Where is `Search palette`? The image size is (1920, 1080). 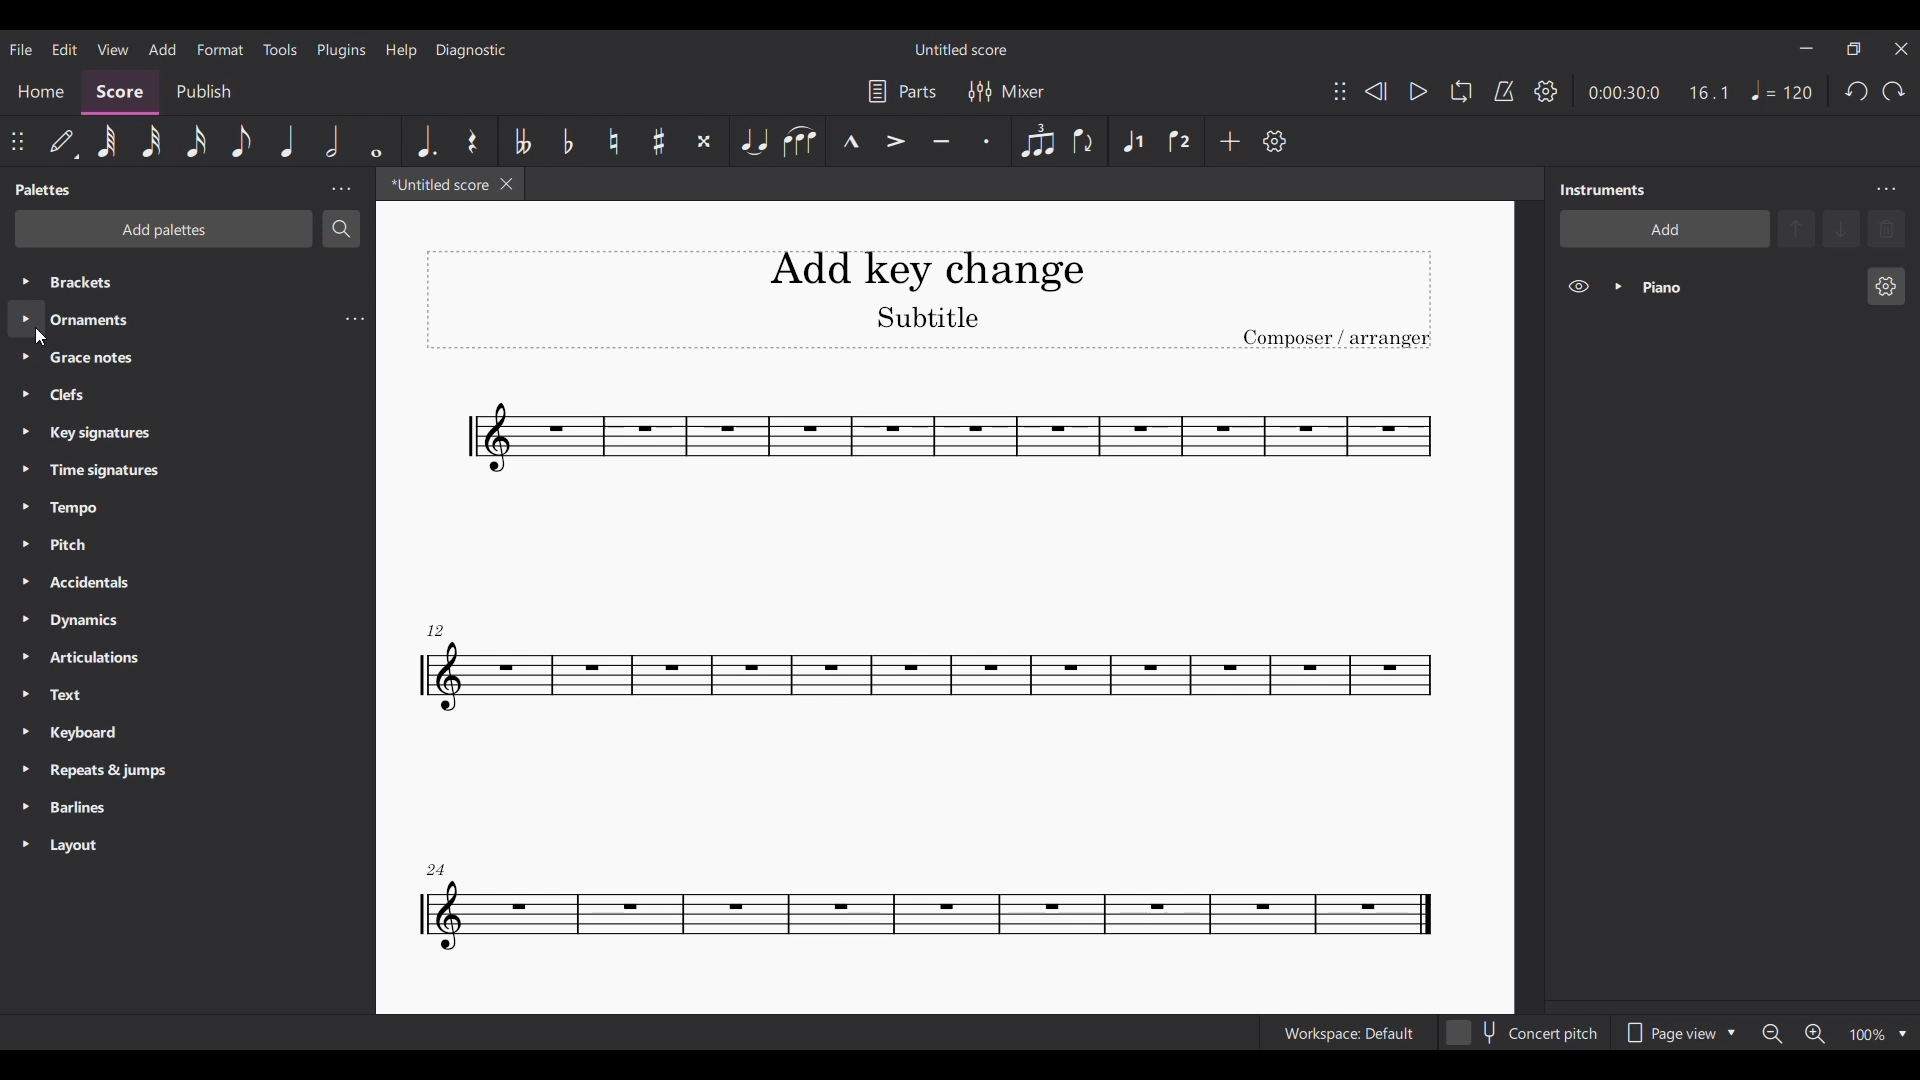
Search palette is located at coordinates (340, 229).